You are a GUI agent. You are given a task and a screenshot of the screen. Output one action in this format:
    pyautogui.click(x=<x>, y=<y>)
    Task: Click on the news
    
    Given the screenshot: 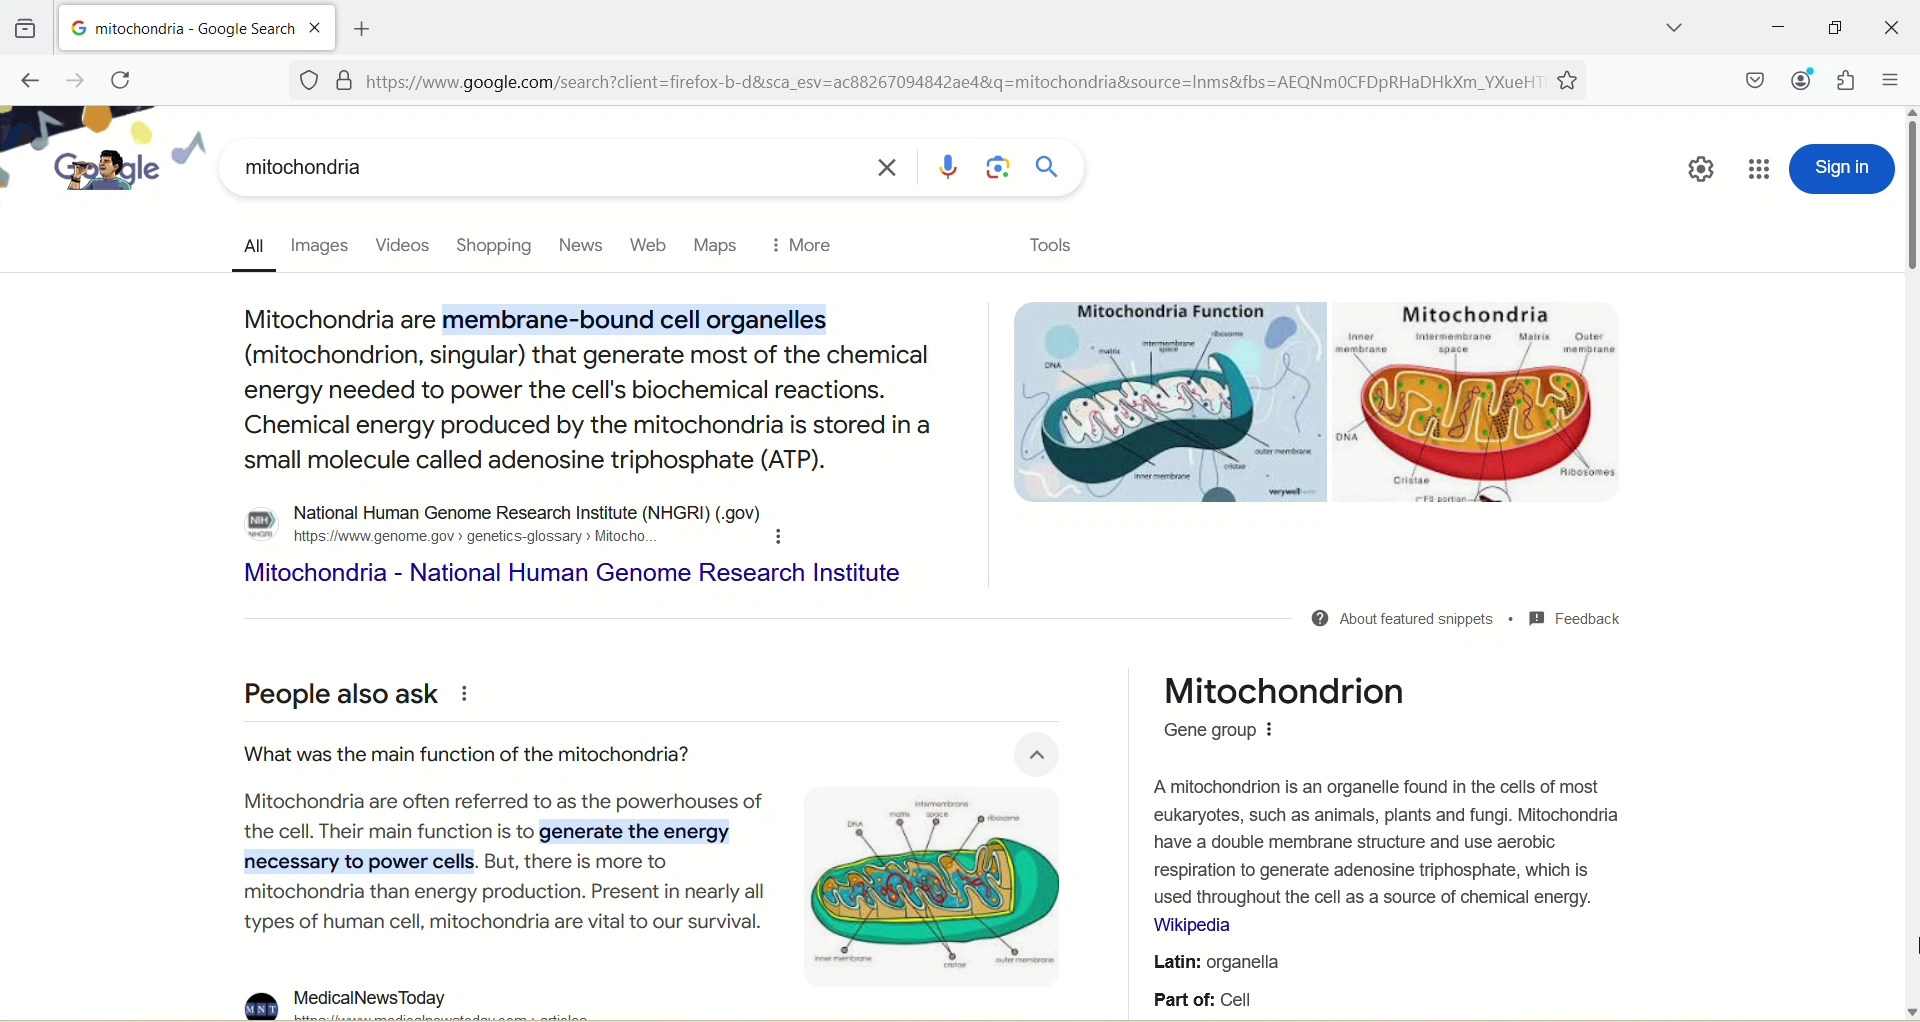 What is the action you would take?
    pyautogui.click(x=581, y=247)
    